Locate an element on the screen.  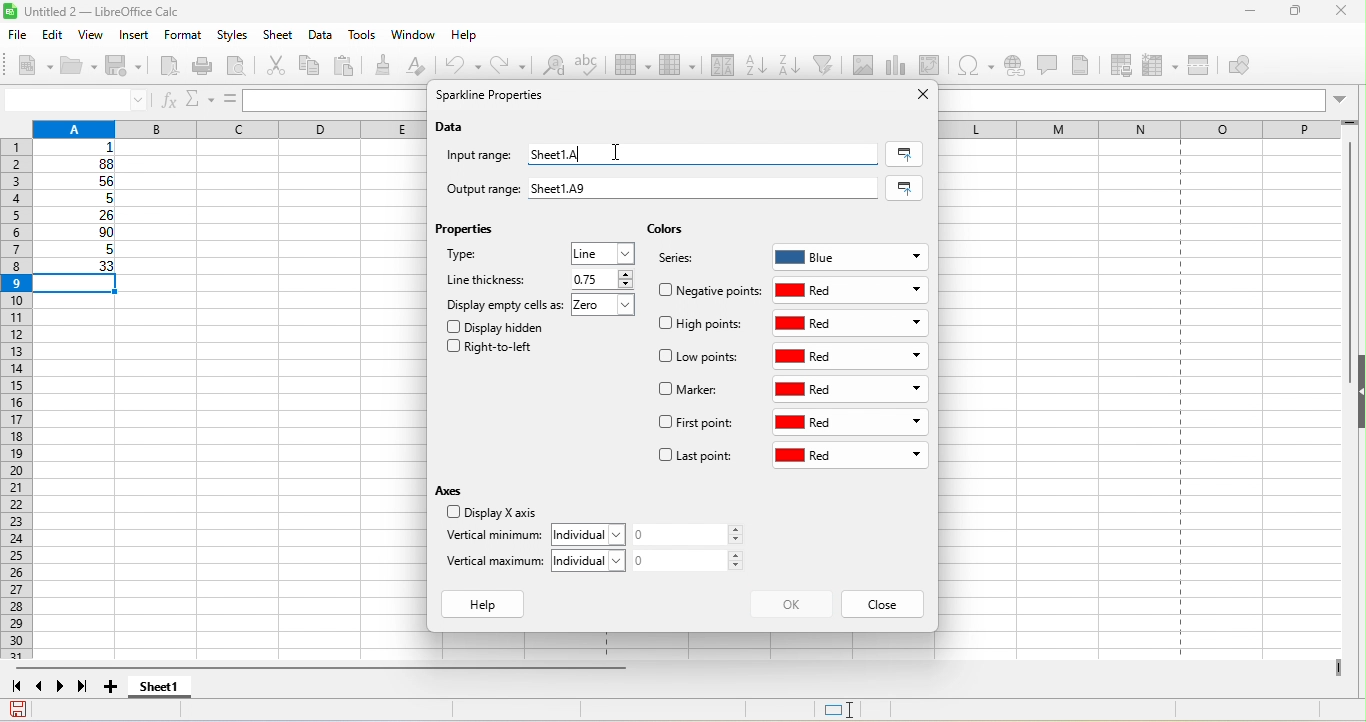
selected range is located at coordinates (908, 188).